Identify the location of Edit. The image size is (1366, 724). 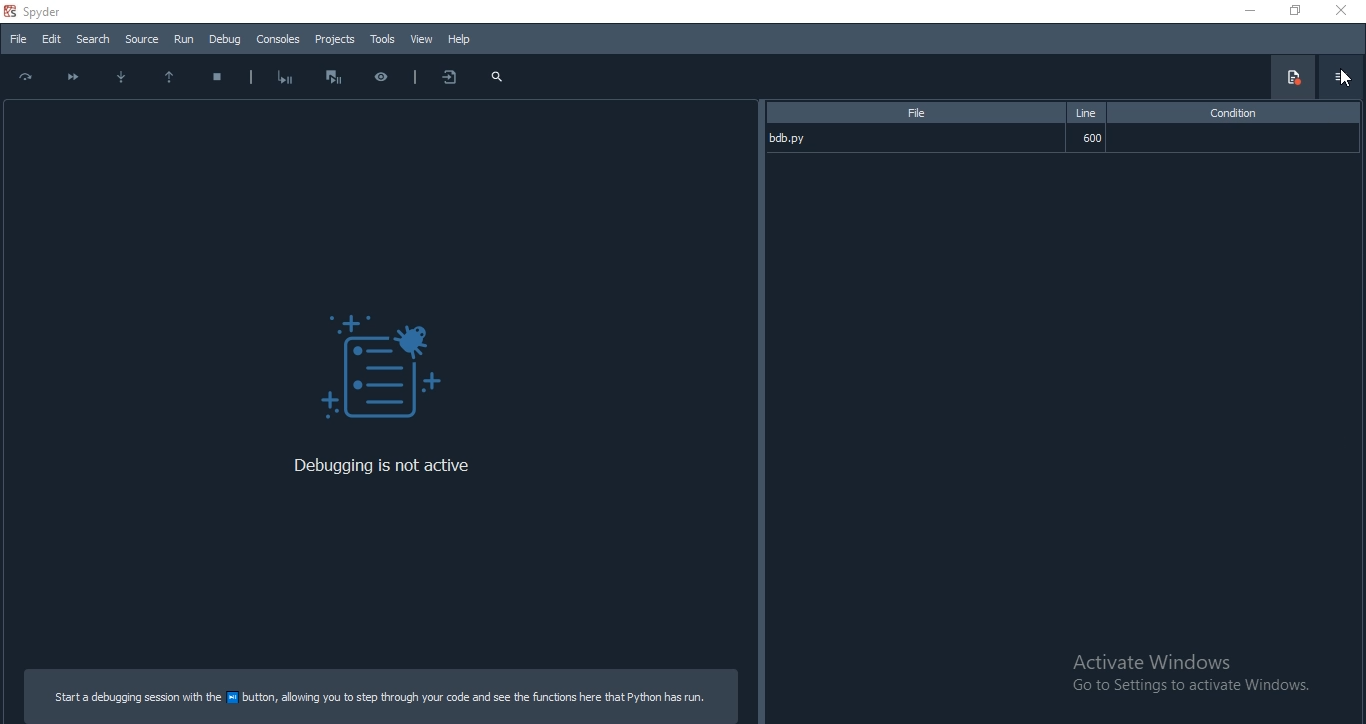
(51, 39).